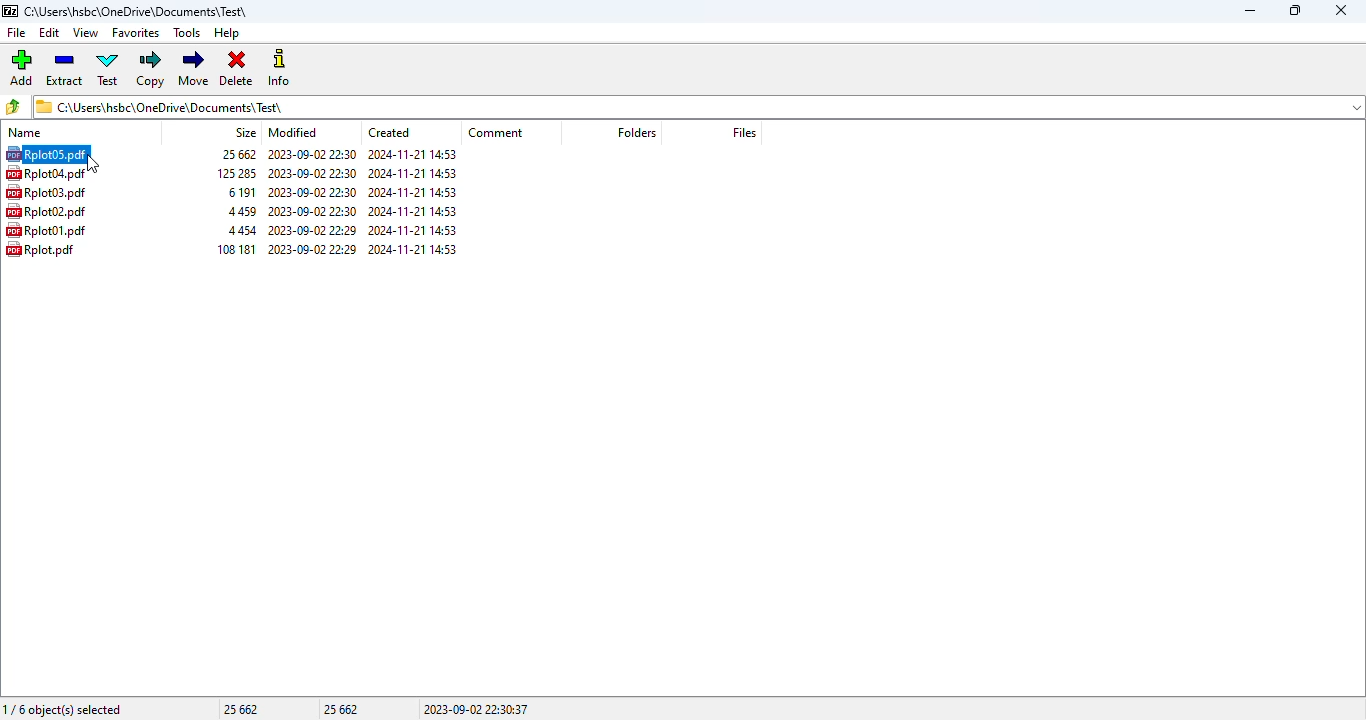  Describe the element at coordinates (412, 154) in the screenshot. I see `created date and time` at that location.